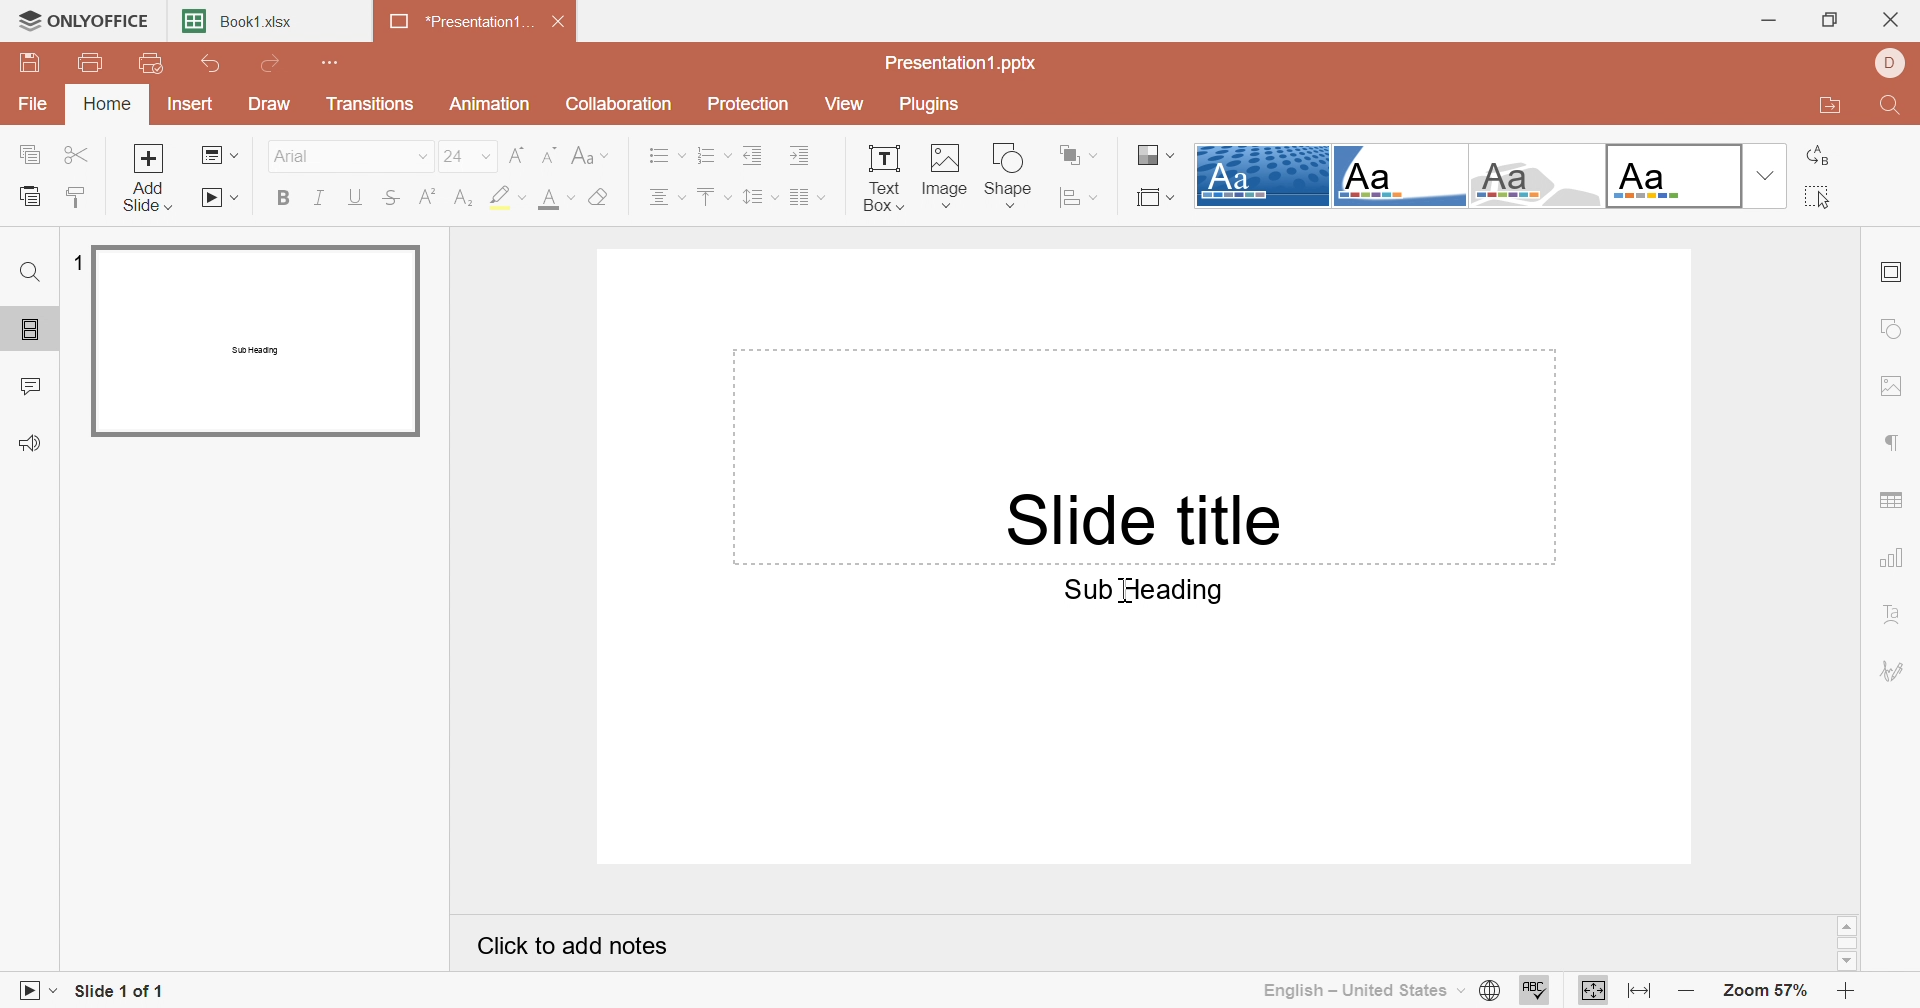 The image size is (1920, 1008). What do you see at coordinates (107, 103) in the screenshot?
I see `Home` at bounding box center [107, 103].